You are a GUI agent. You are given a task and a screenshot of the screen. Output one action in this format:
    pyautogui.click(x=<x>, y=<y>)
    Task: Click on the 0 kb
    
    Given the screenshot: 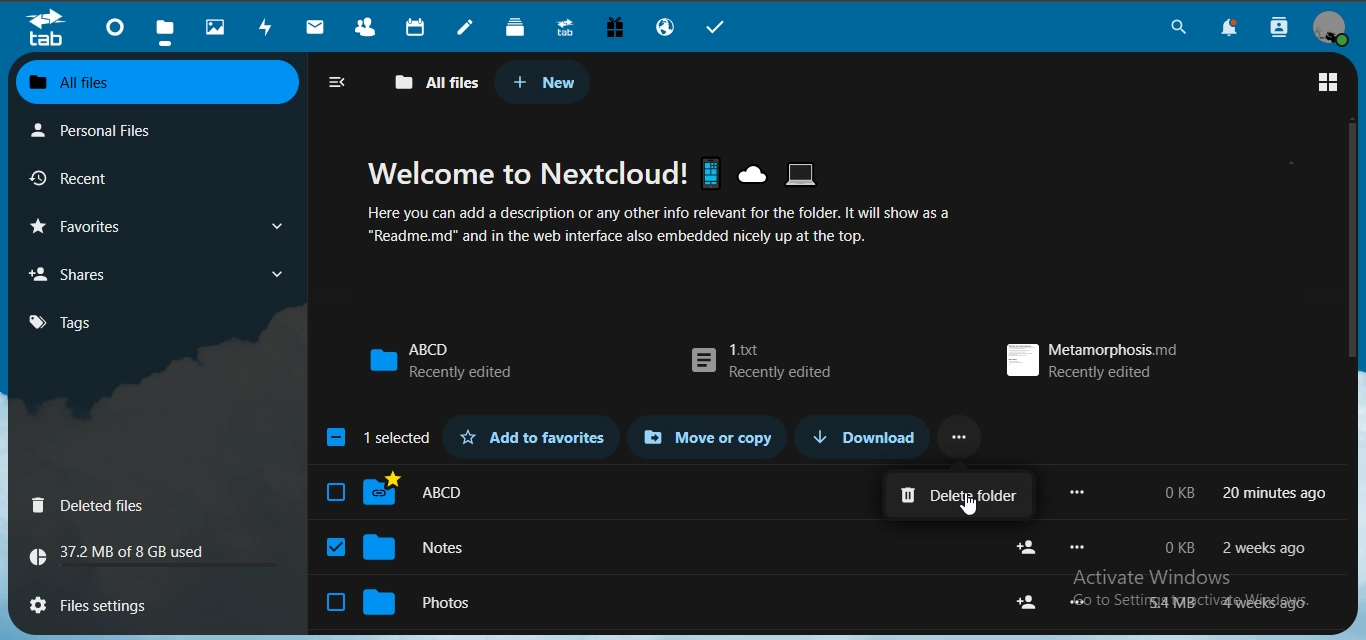 What is the action you would take?
    pyautogui.click(x=1181, y=491)
    